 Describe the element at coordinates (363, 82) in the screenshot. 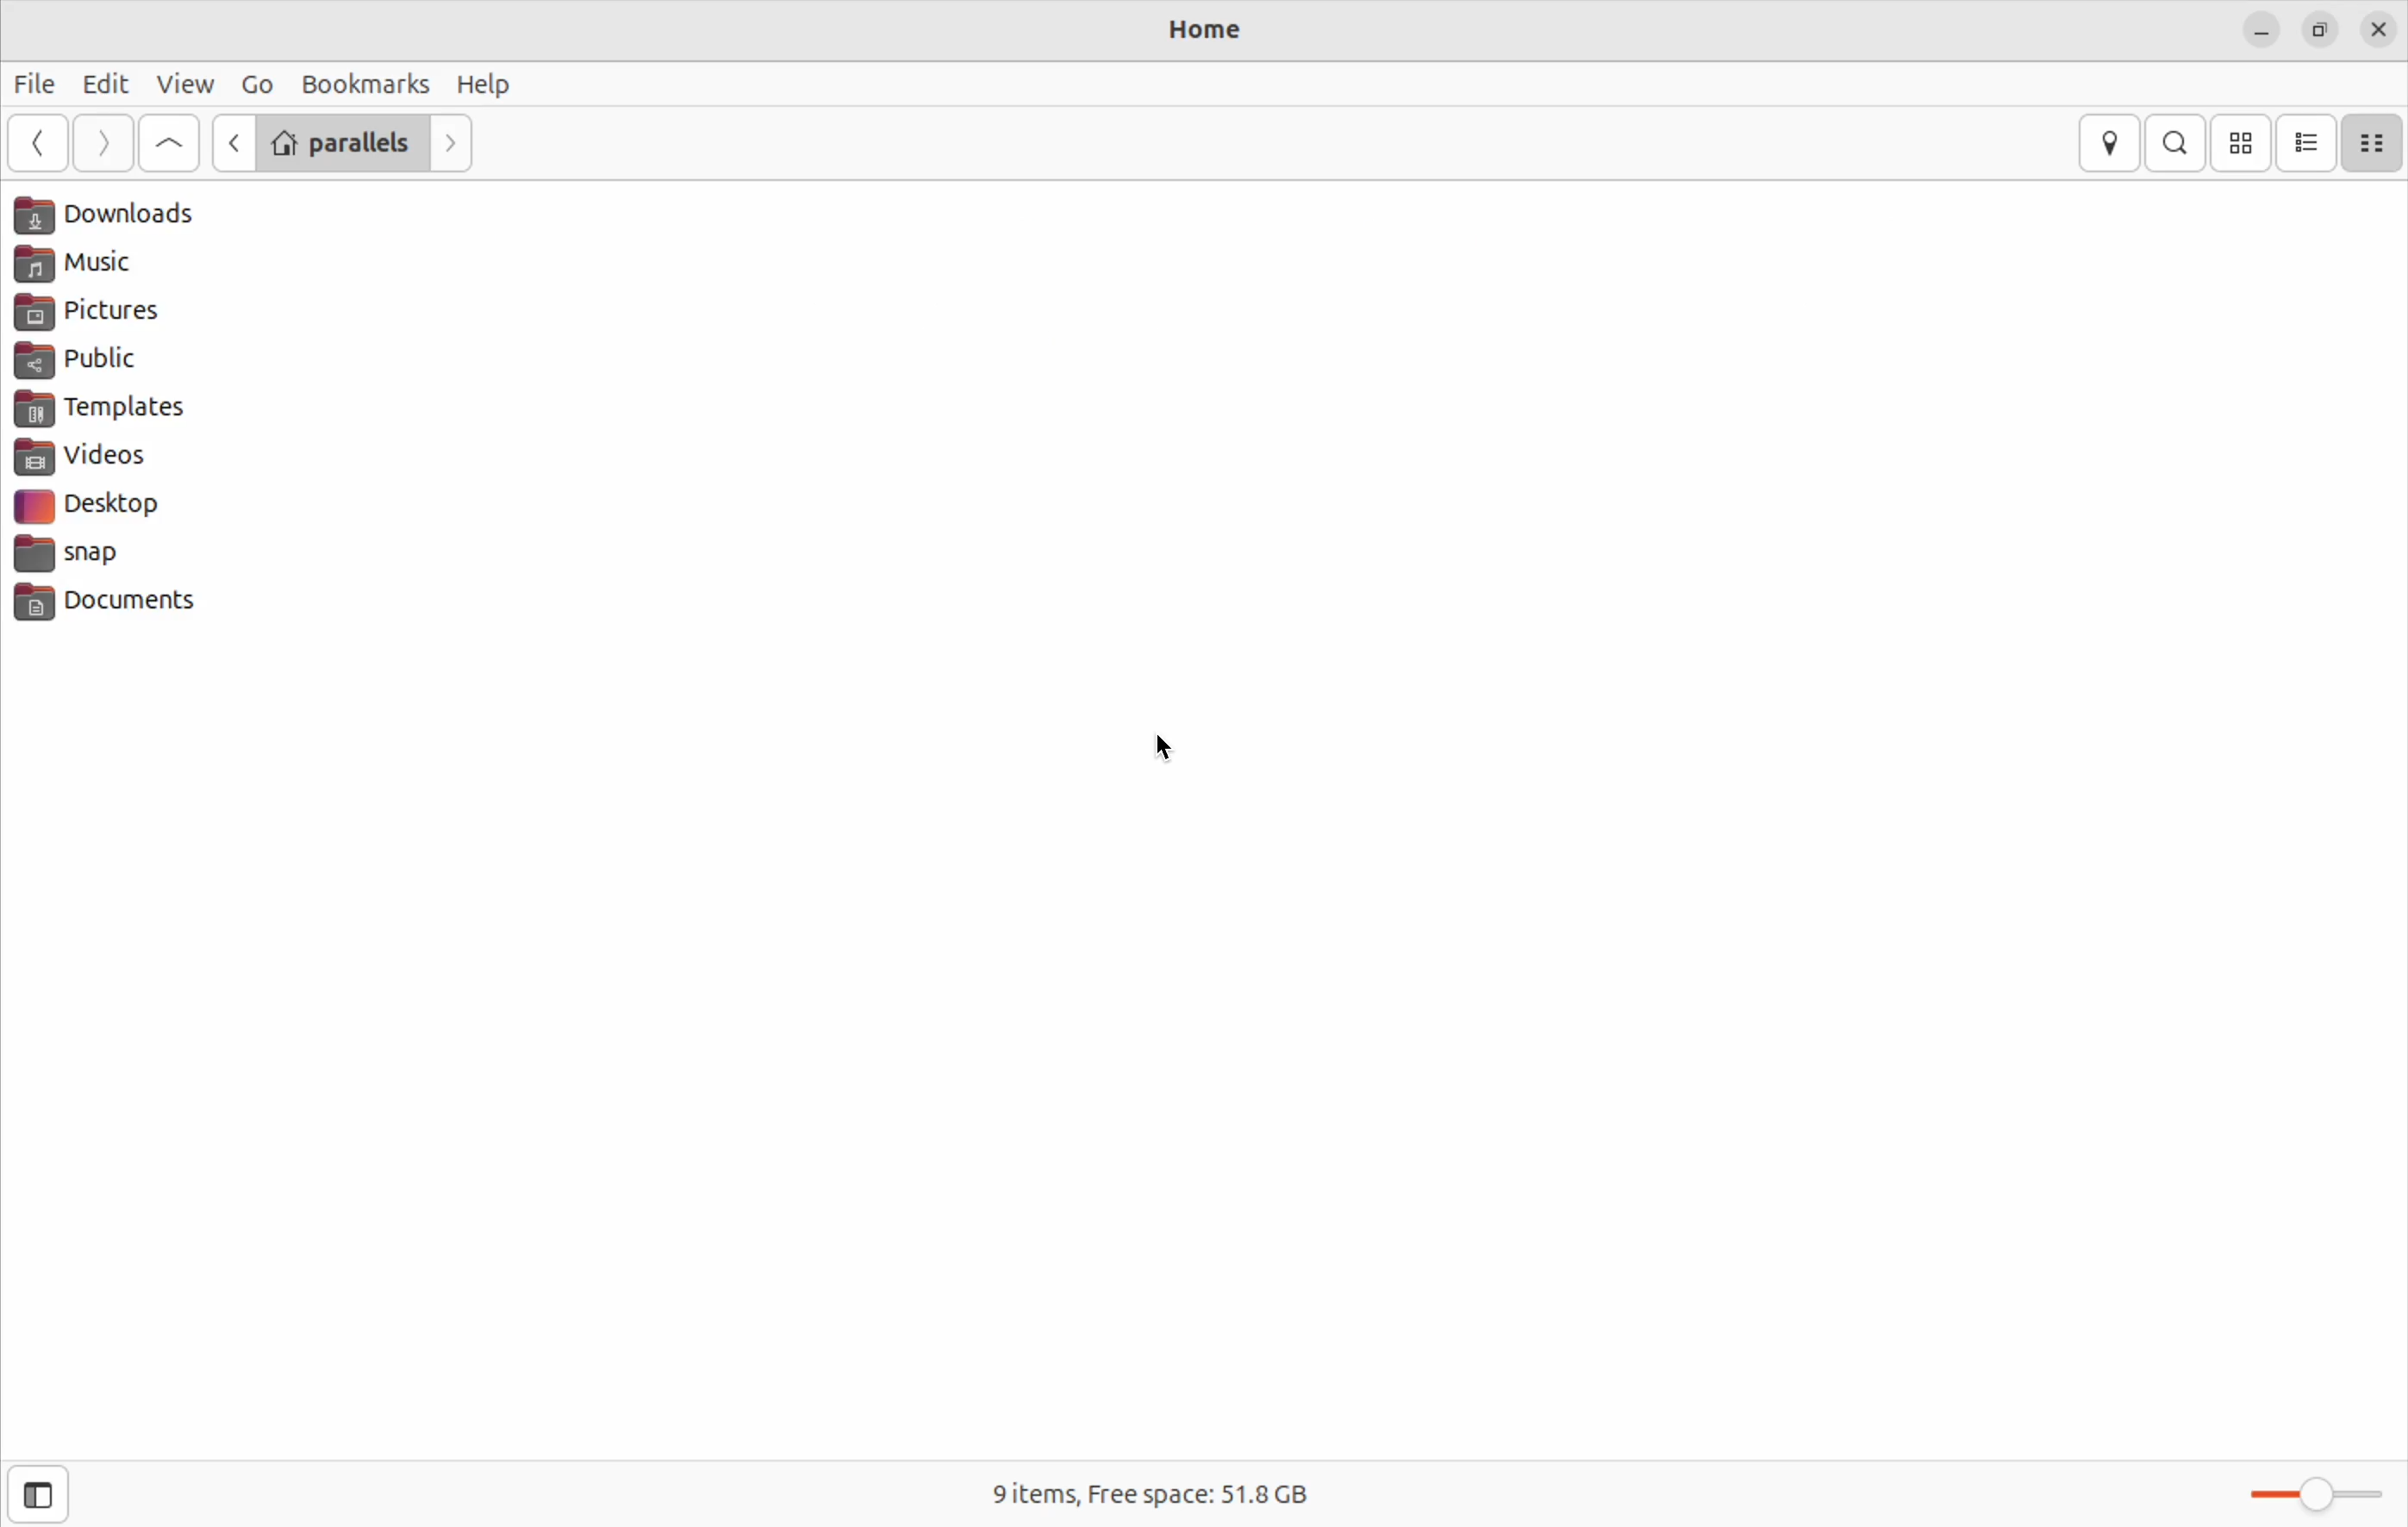

I see `bookmarks` at that location.